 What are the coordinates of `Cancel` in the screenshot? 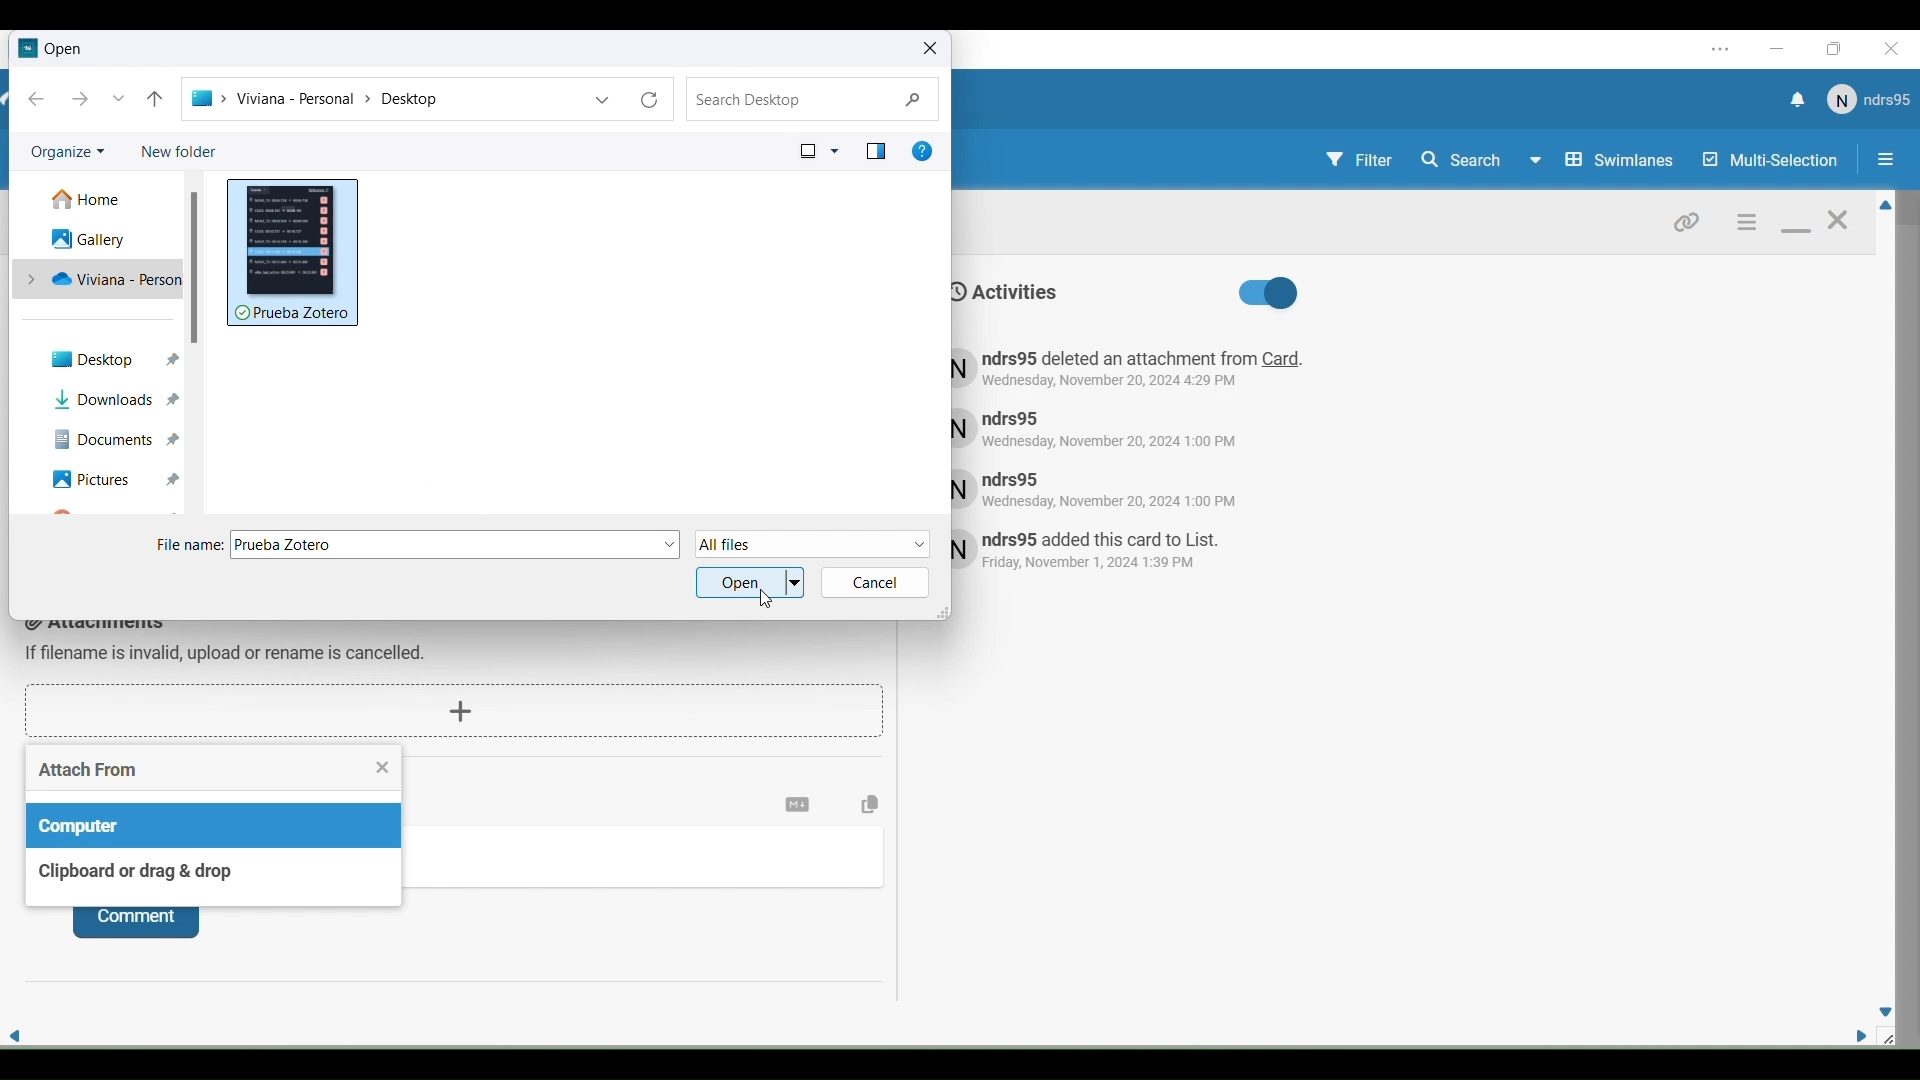 It's located at (877, 583).